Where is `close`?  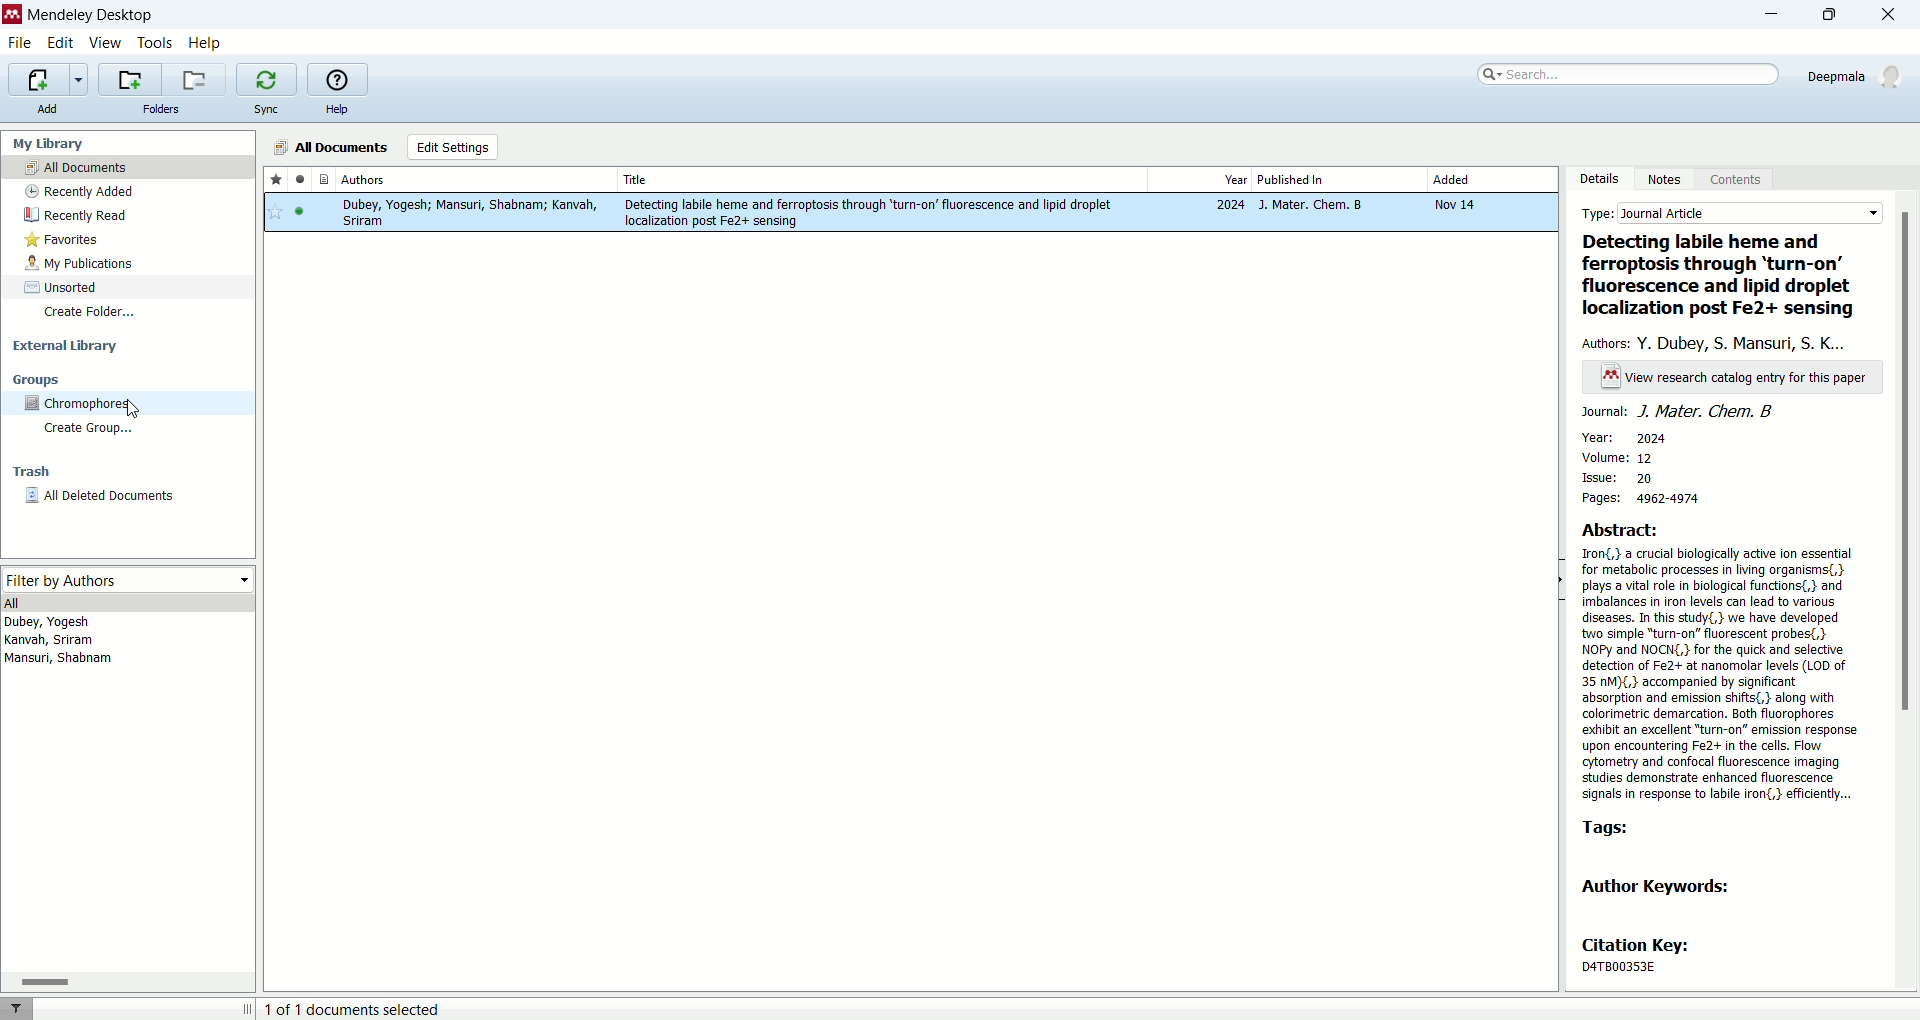 close is located at coordinates (1893, 14).